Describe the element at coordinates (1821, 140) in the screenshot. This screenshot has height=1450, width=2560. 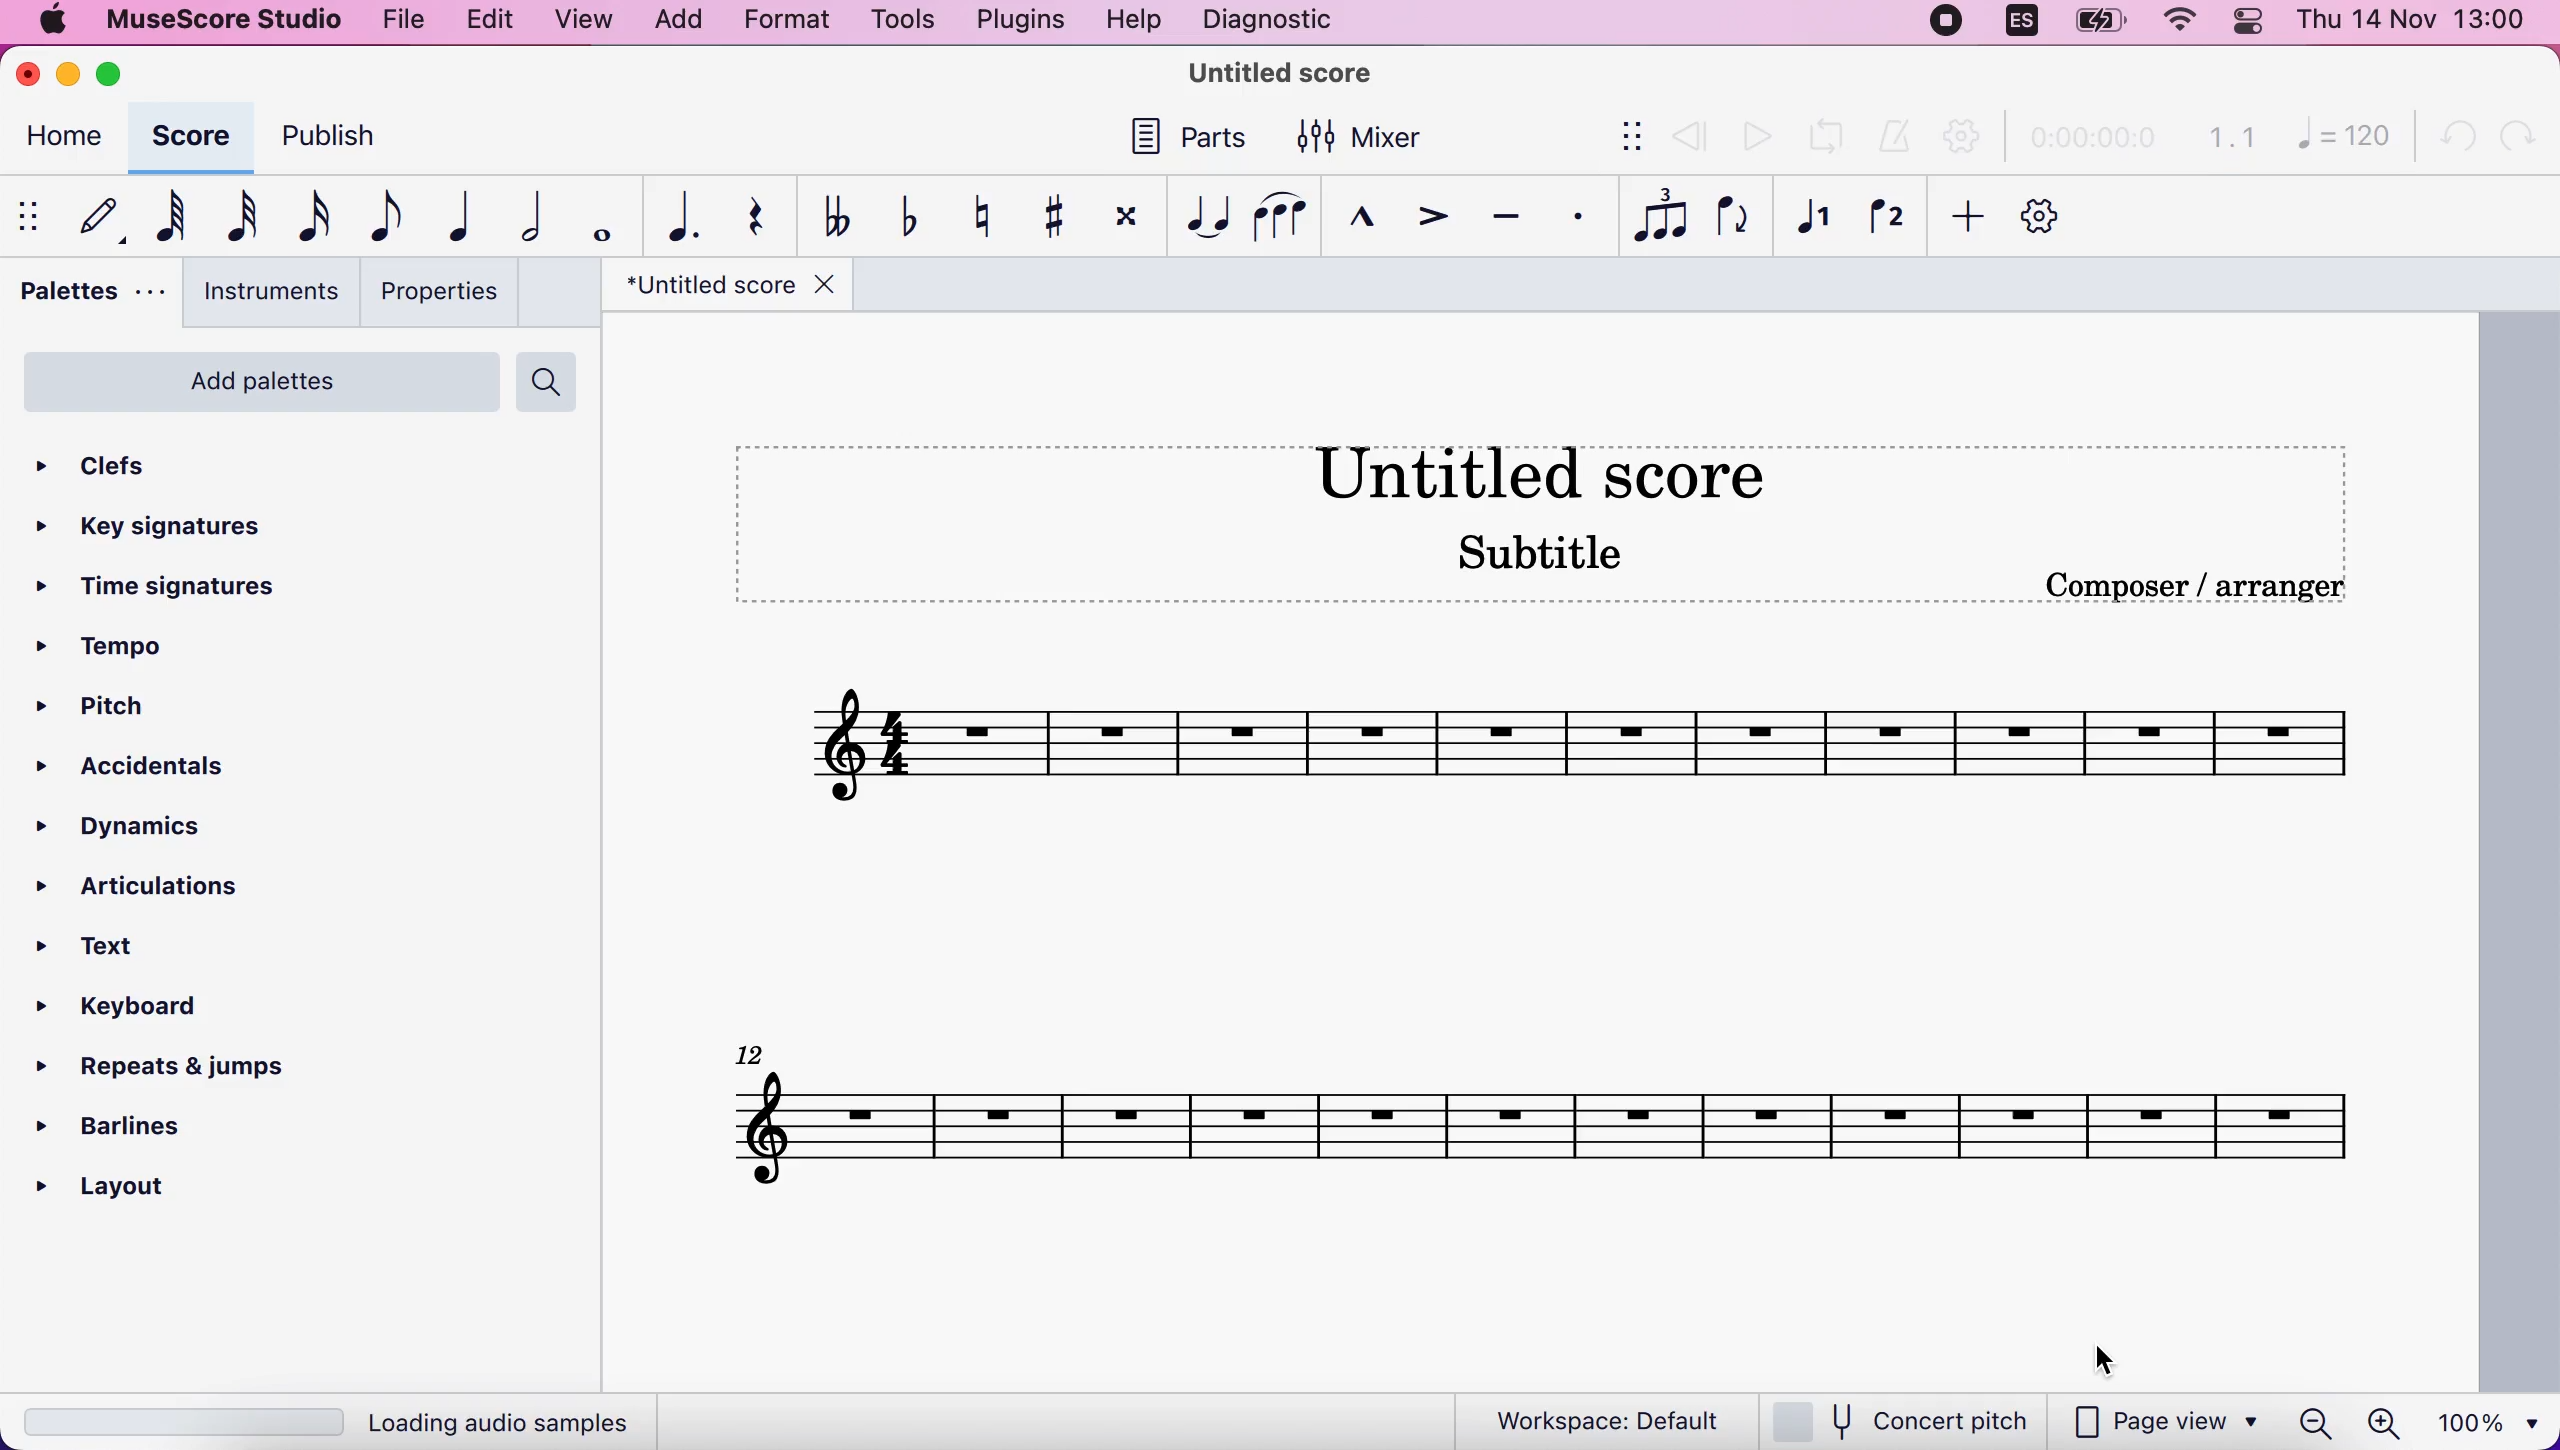
I see `playback loop` at that location.